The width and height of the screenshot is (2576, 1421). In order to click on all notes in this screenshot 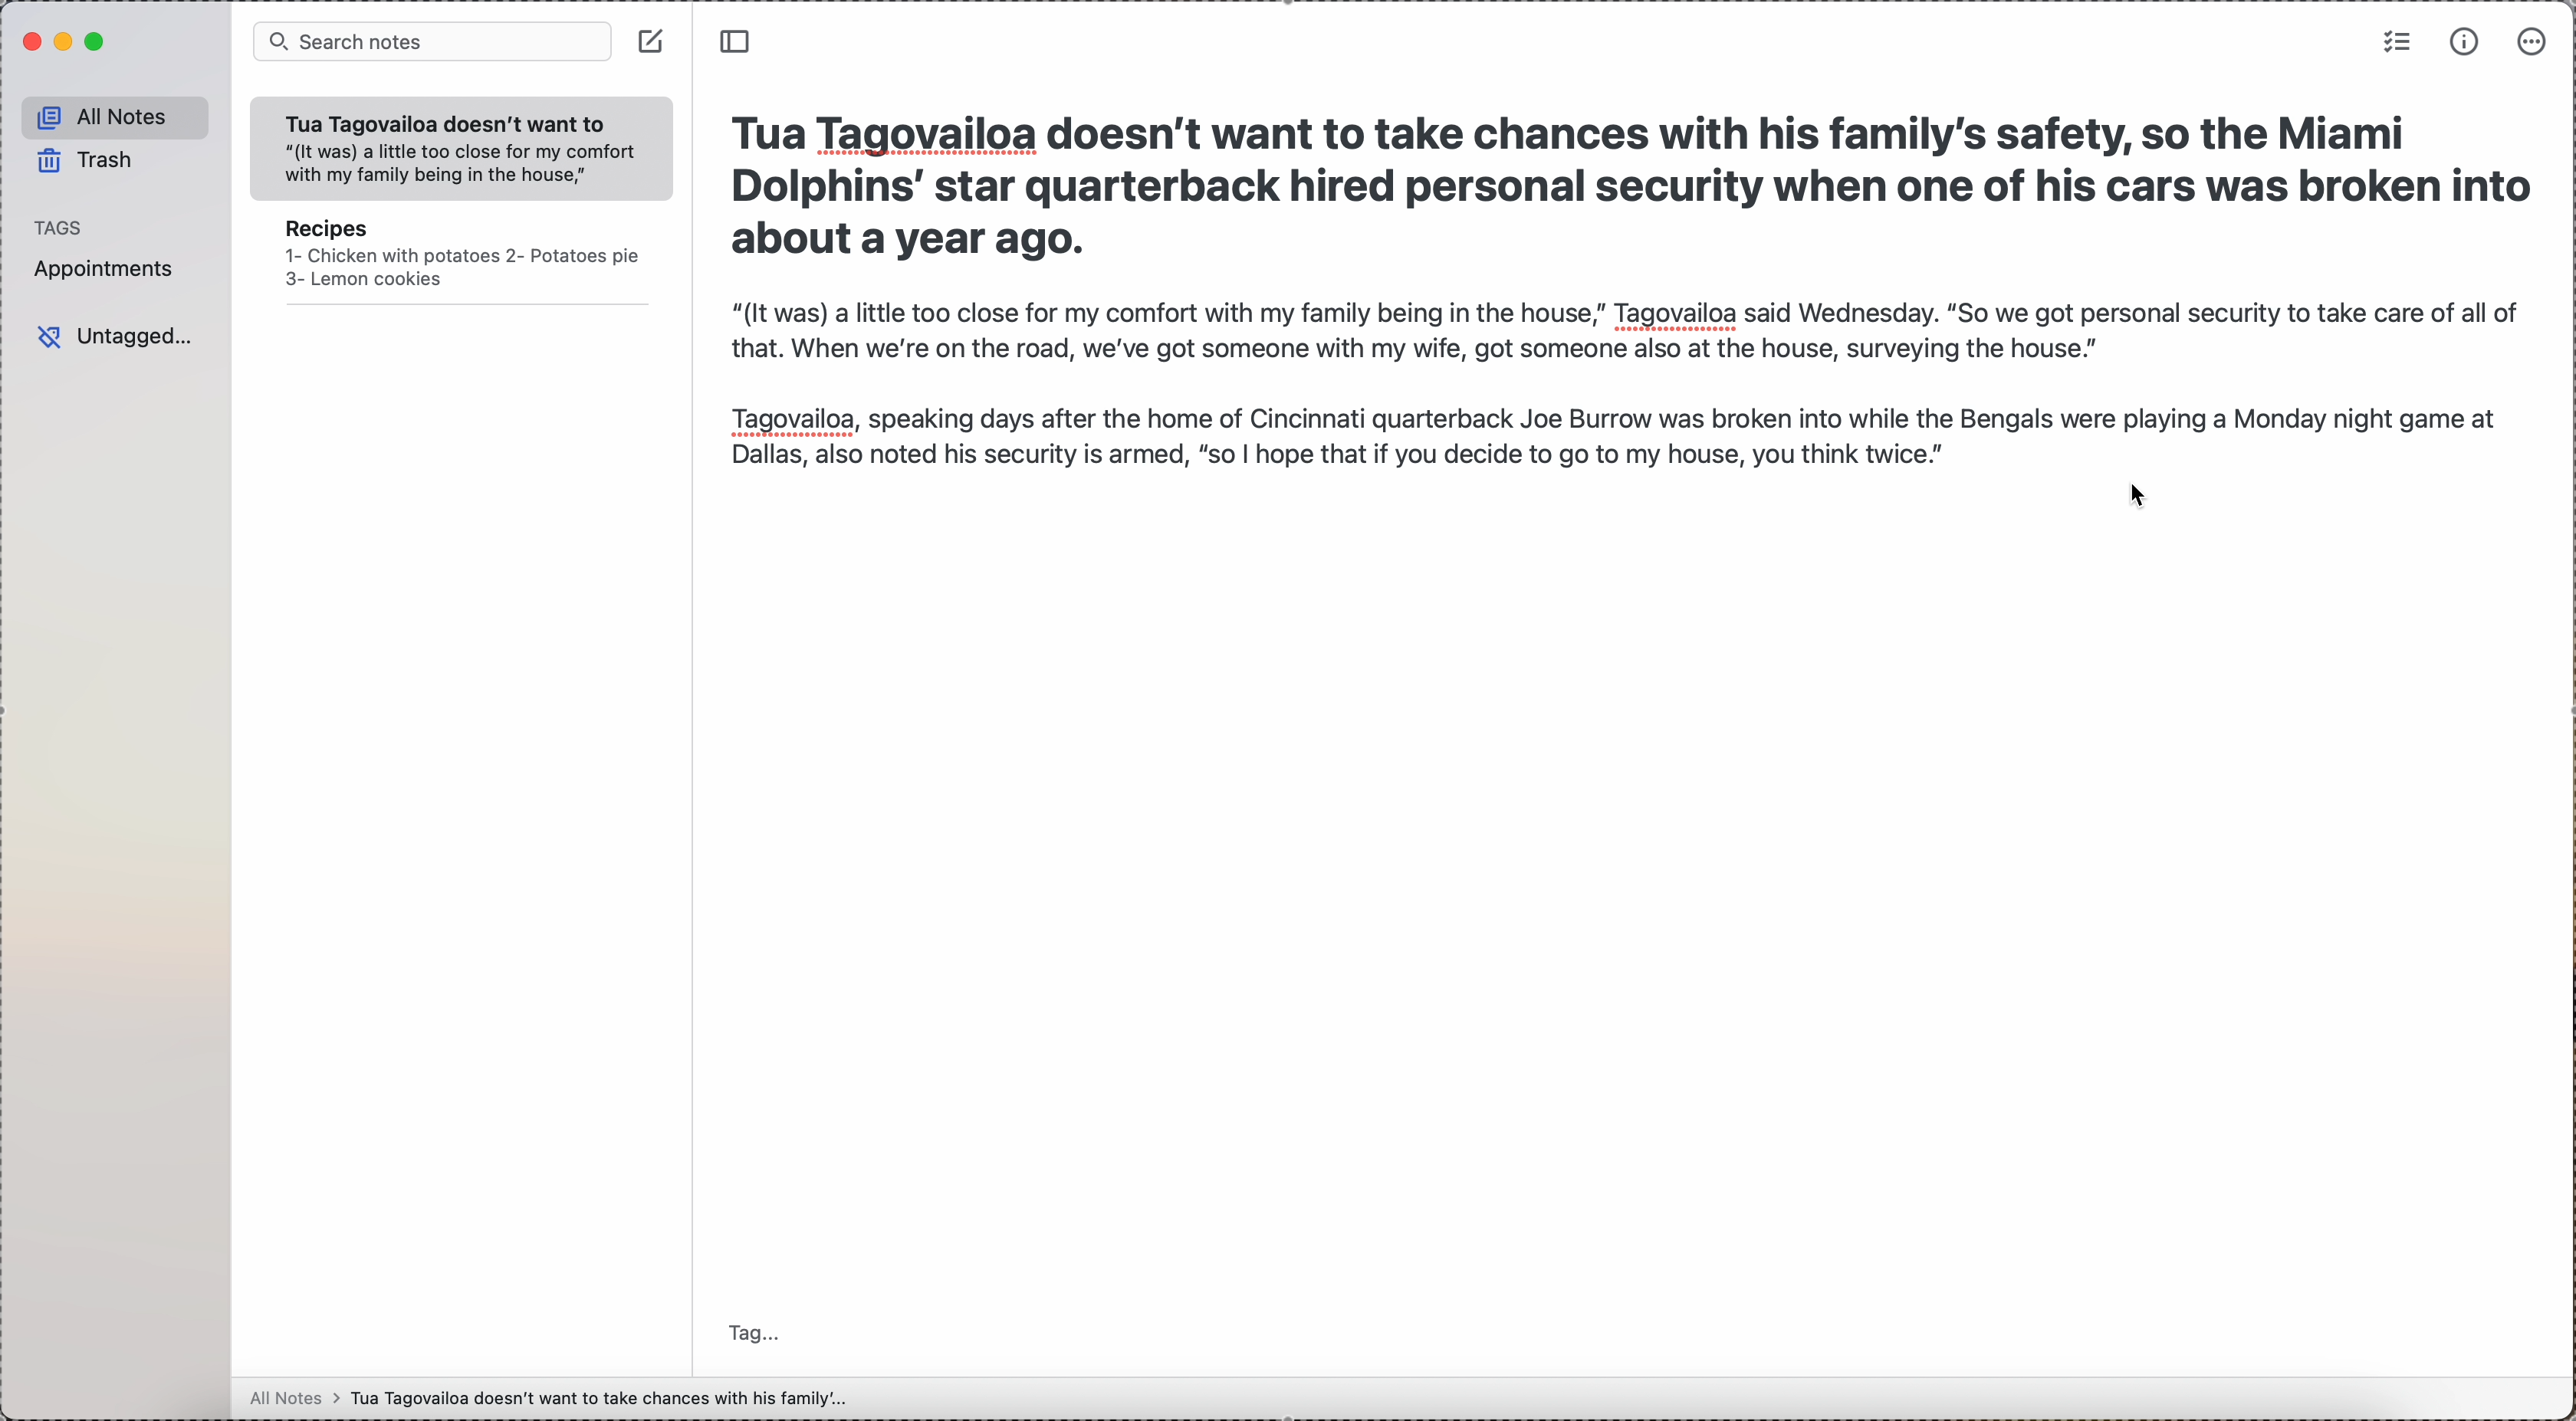, I will do `click(546, 1402)`.